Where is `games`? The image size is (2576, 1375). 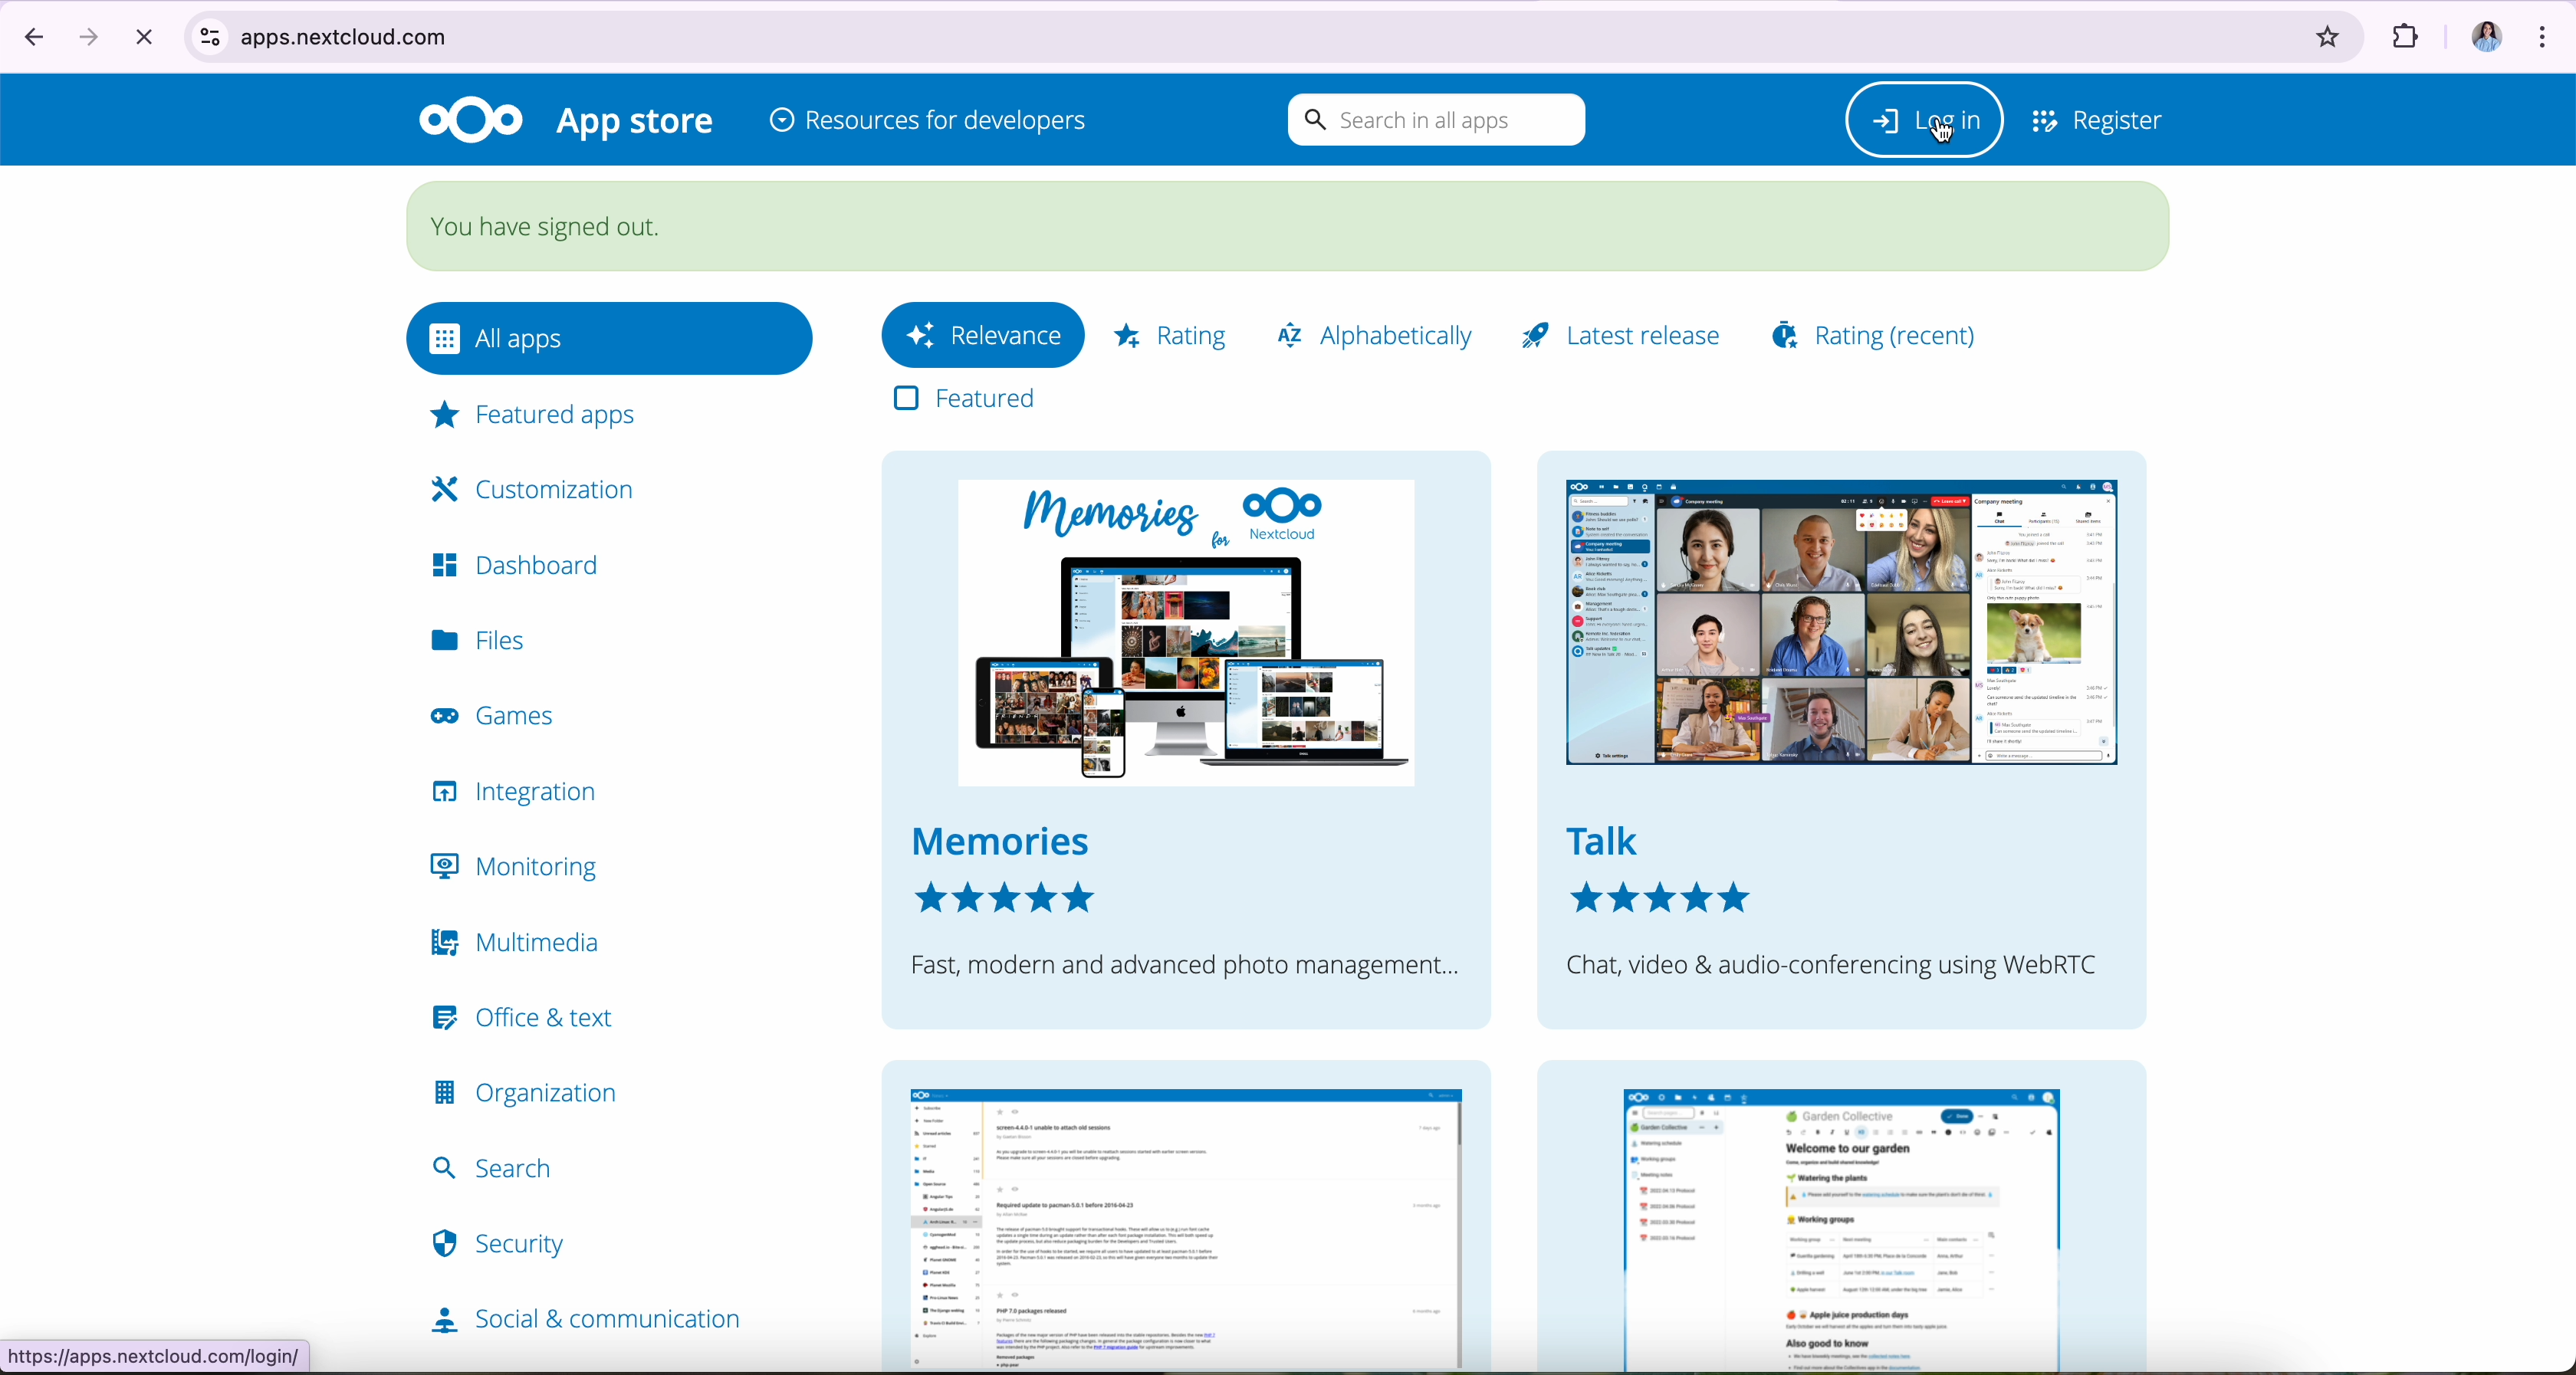 games is located at coordinates (488, 713).